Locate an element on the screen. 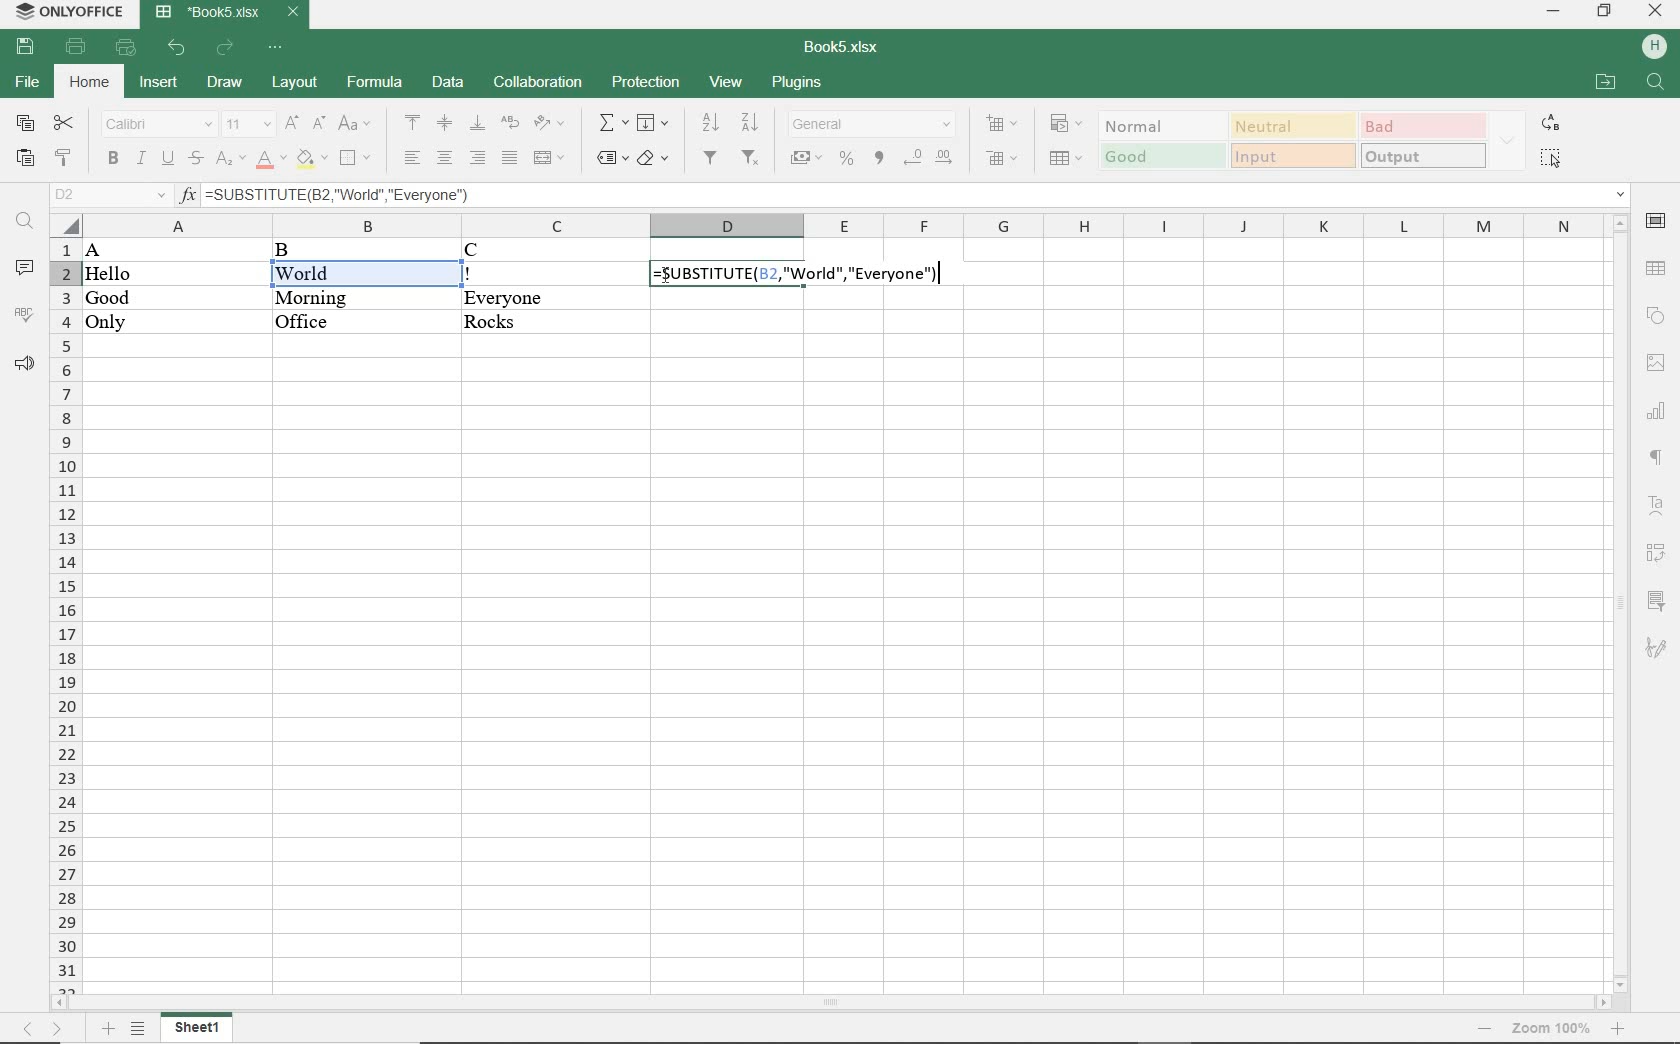 This screenshot has width=1680, height=1044. data is located at coordinates (449, 83).